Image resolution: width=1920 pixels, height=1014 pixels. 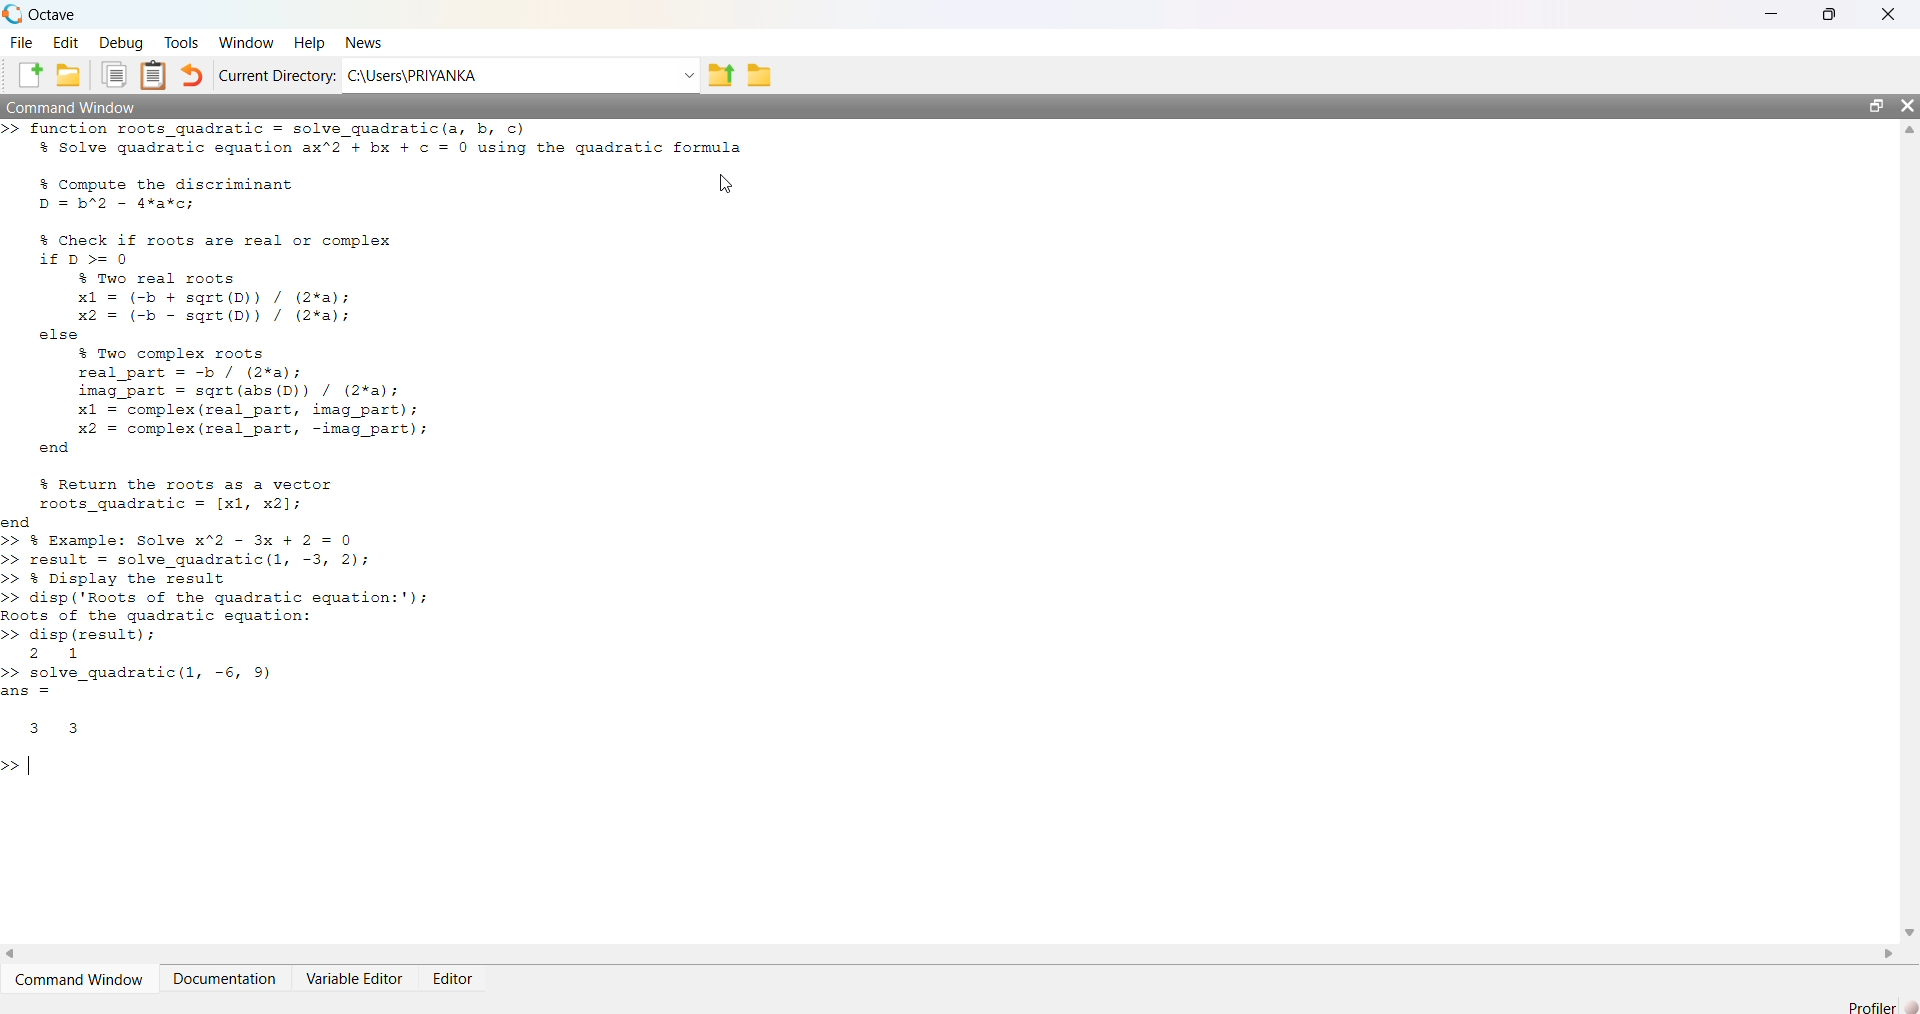 I want to click on Command Window, so click(x=78, y=104).